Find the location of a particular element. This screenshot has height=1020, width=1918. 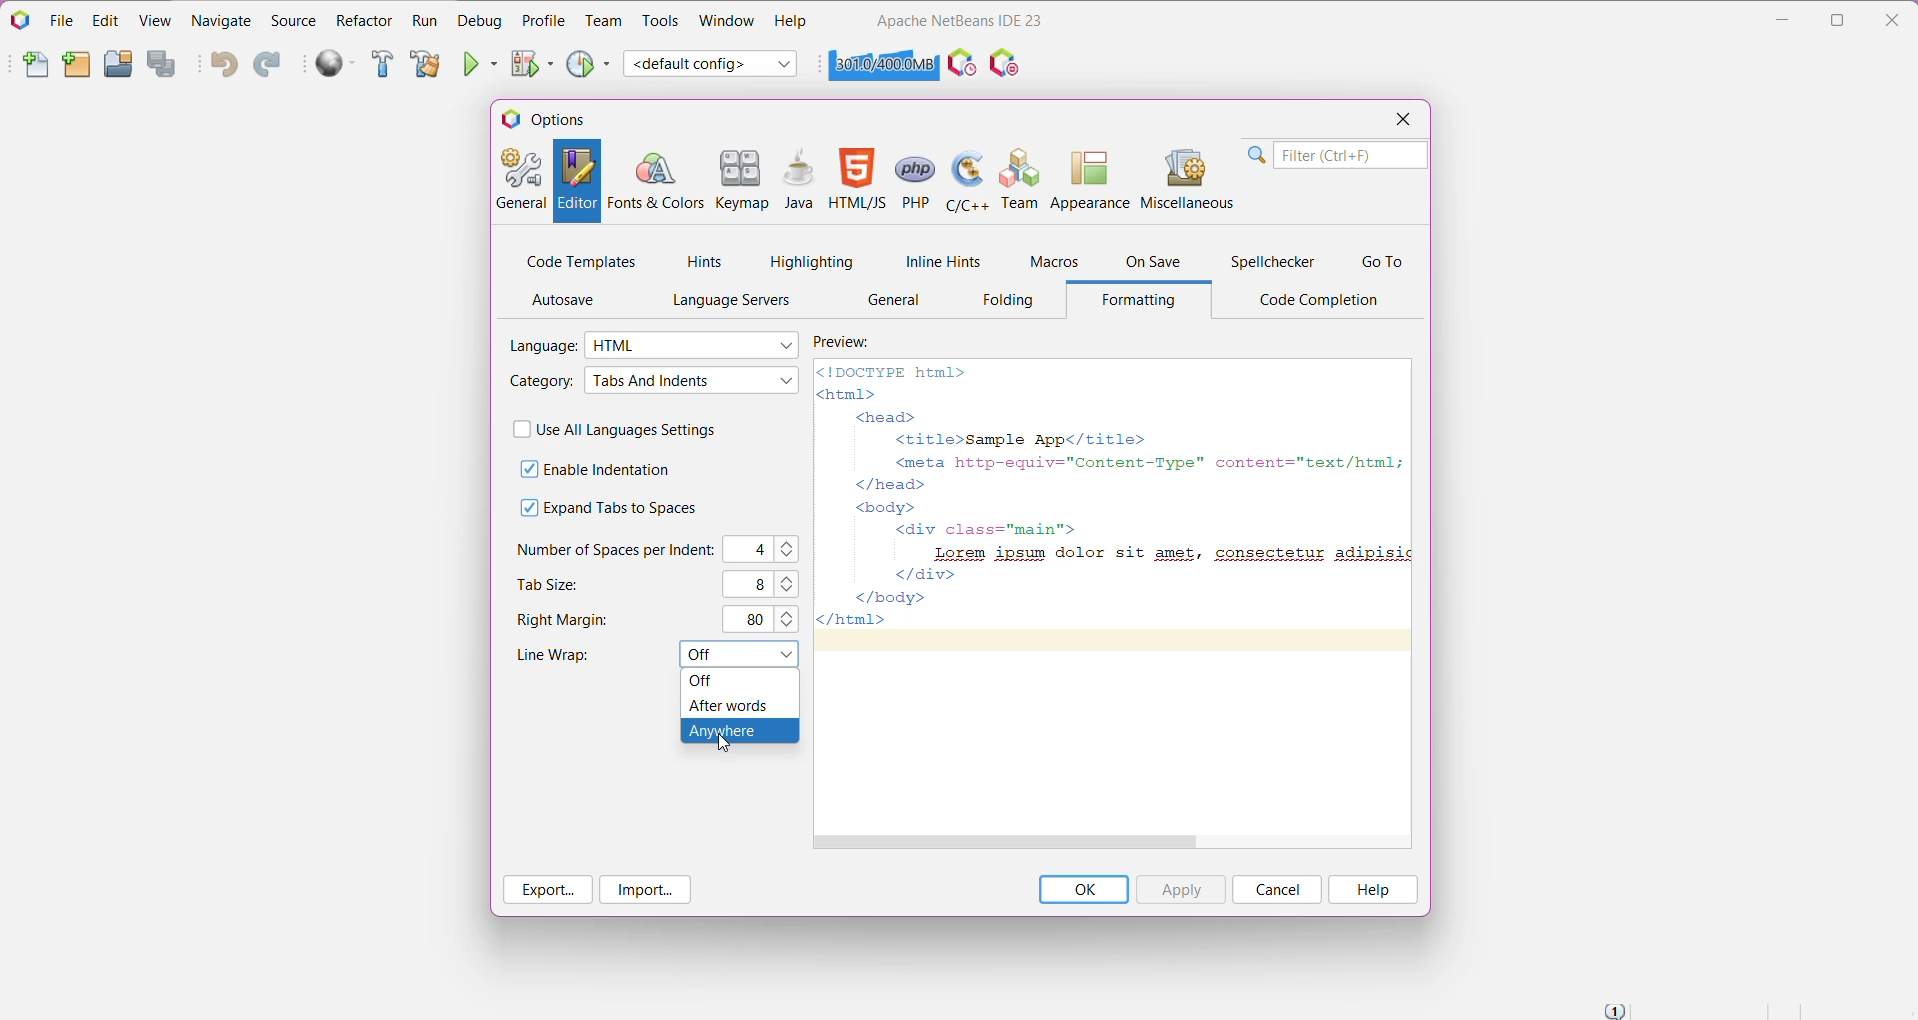

Click to force garbage collection is located at coordinates (883, 64).